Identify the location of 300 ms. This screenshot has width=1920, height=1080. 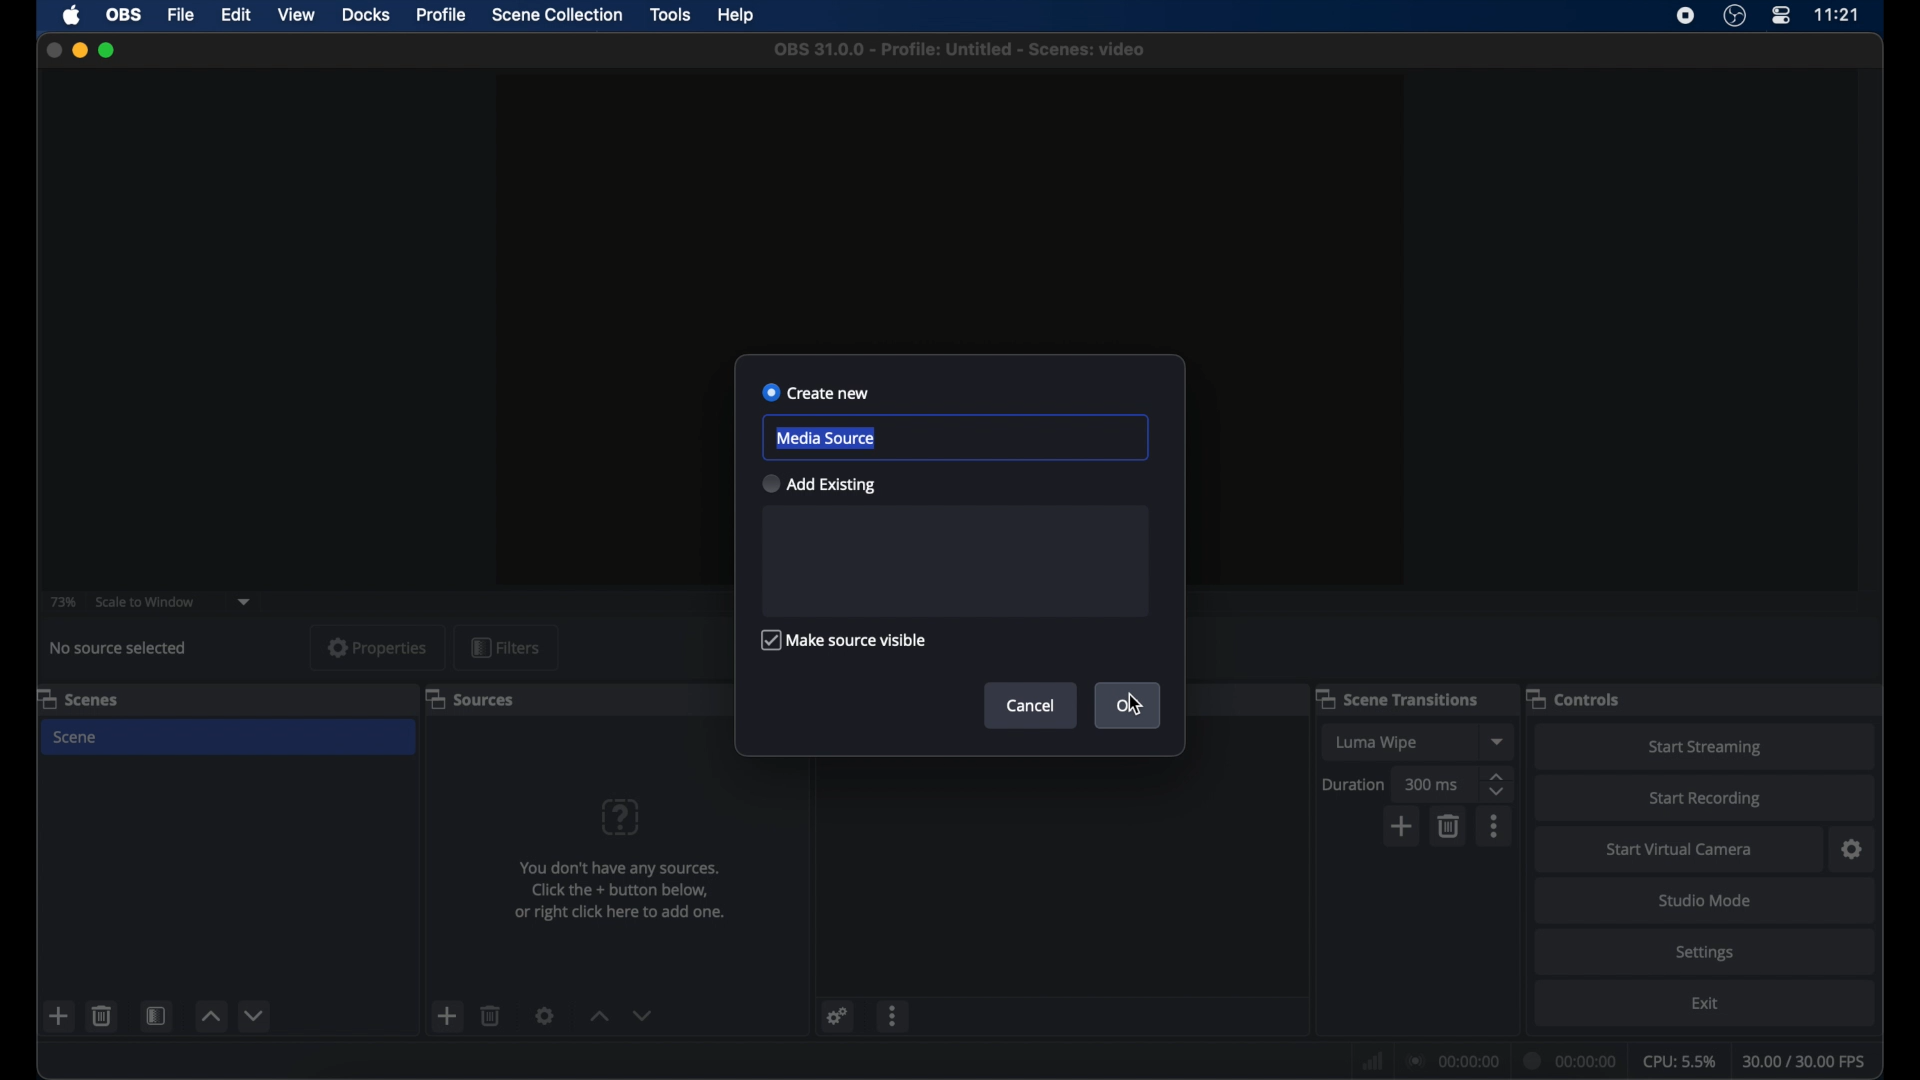
(1432, 784).